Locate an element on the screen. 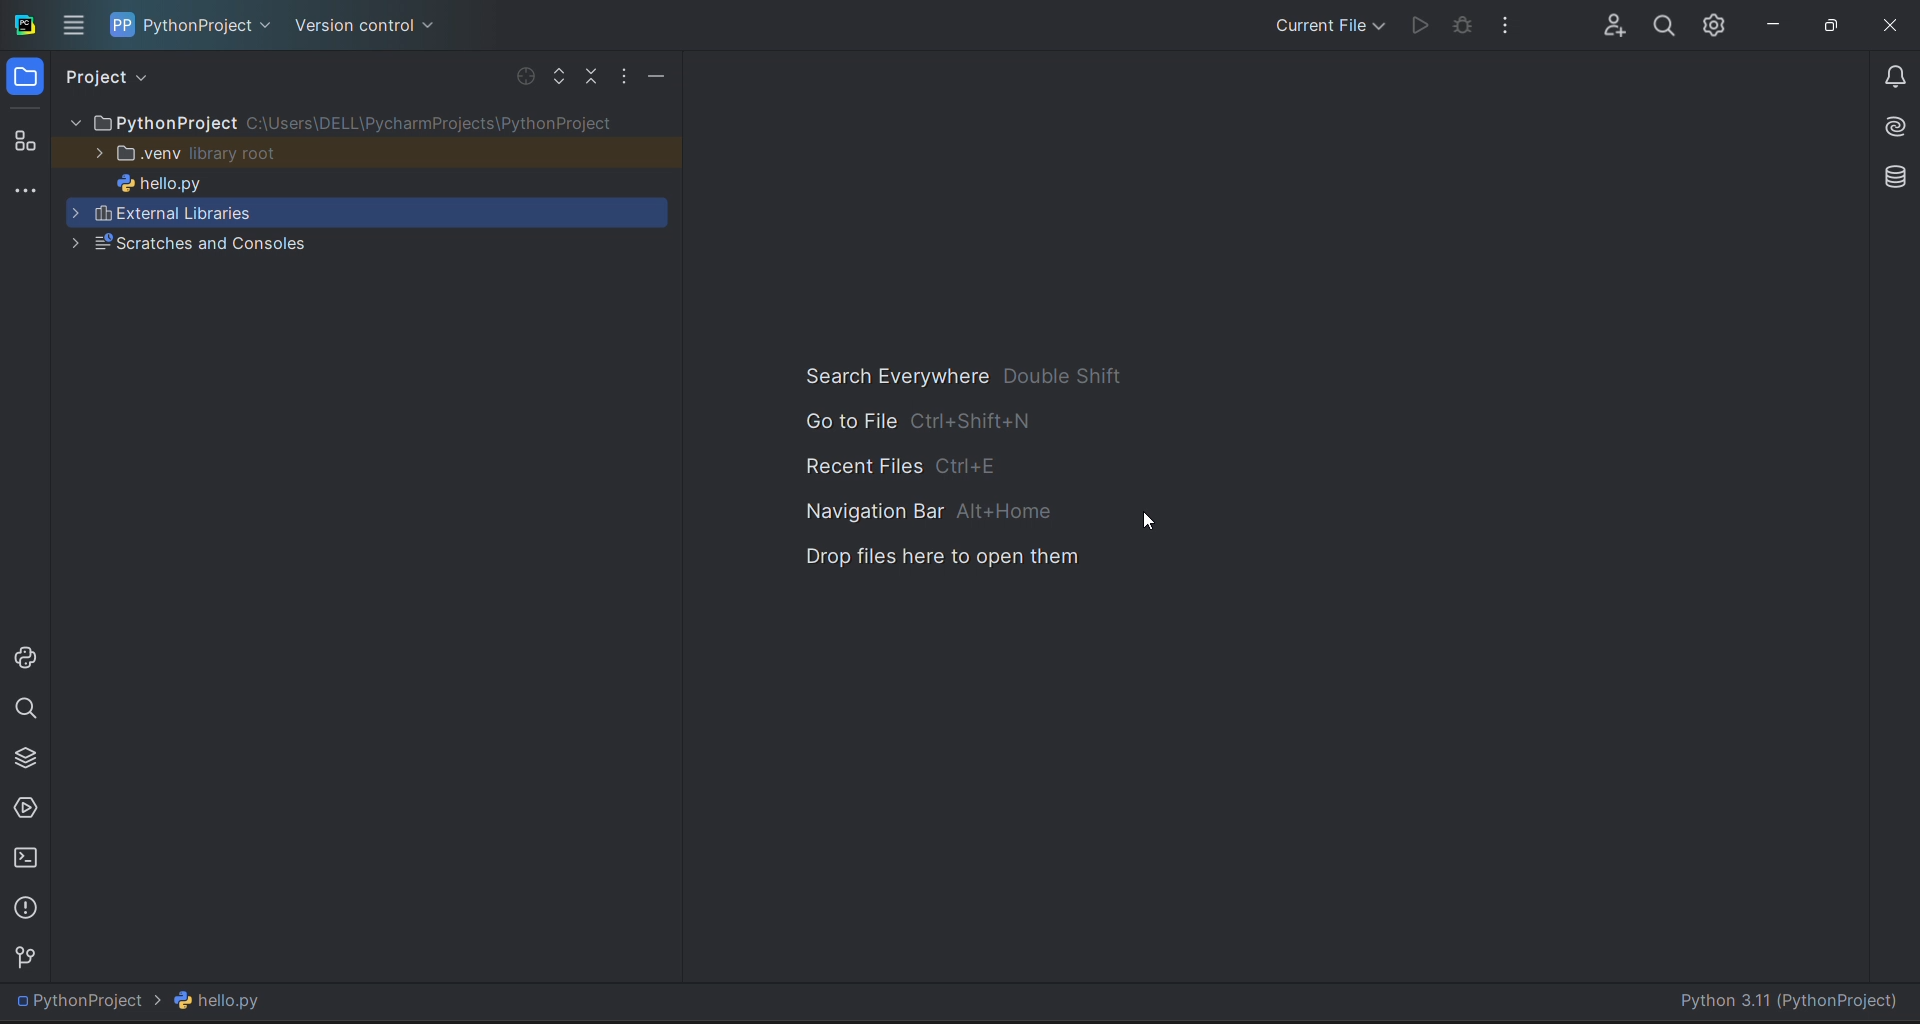 This screenshot has height=1024, width=1920. hello.py is located at coordinates (363, 182).